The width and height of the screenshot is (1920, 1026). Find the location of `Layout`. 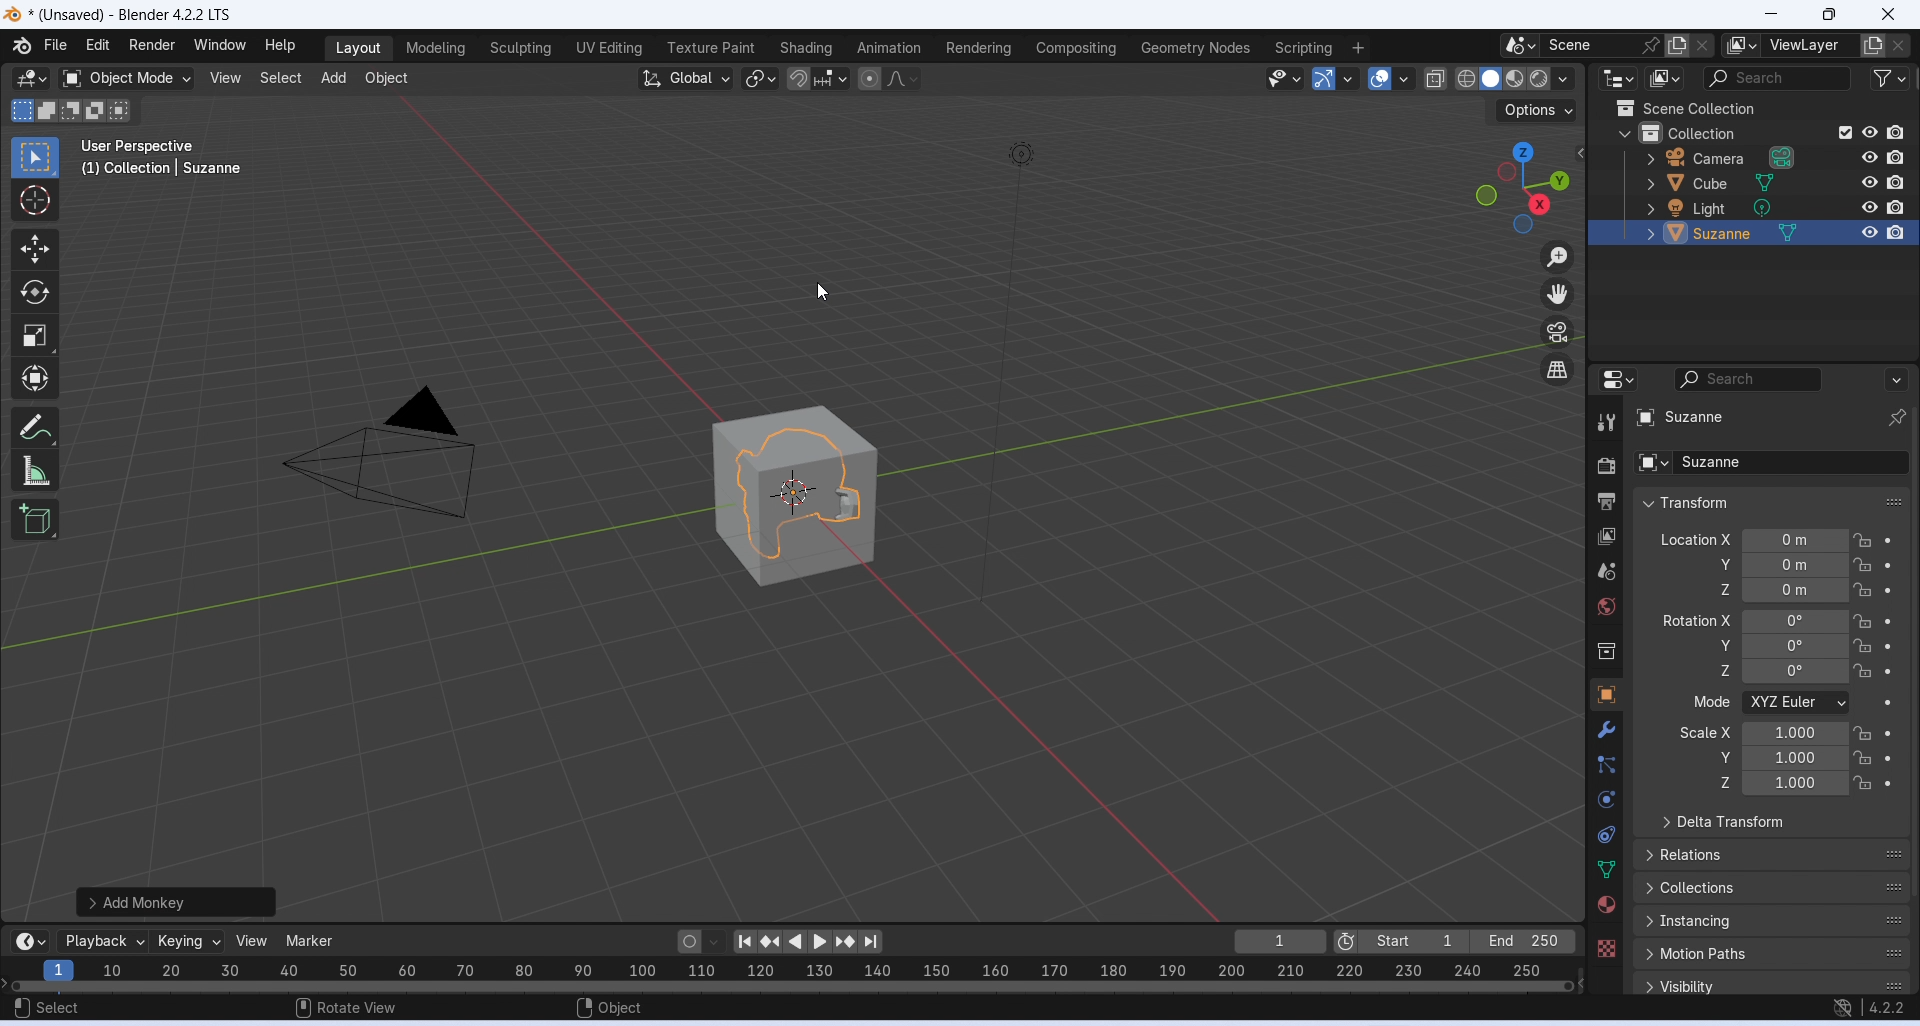

Layout is located at coordinates (358, 49).